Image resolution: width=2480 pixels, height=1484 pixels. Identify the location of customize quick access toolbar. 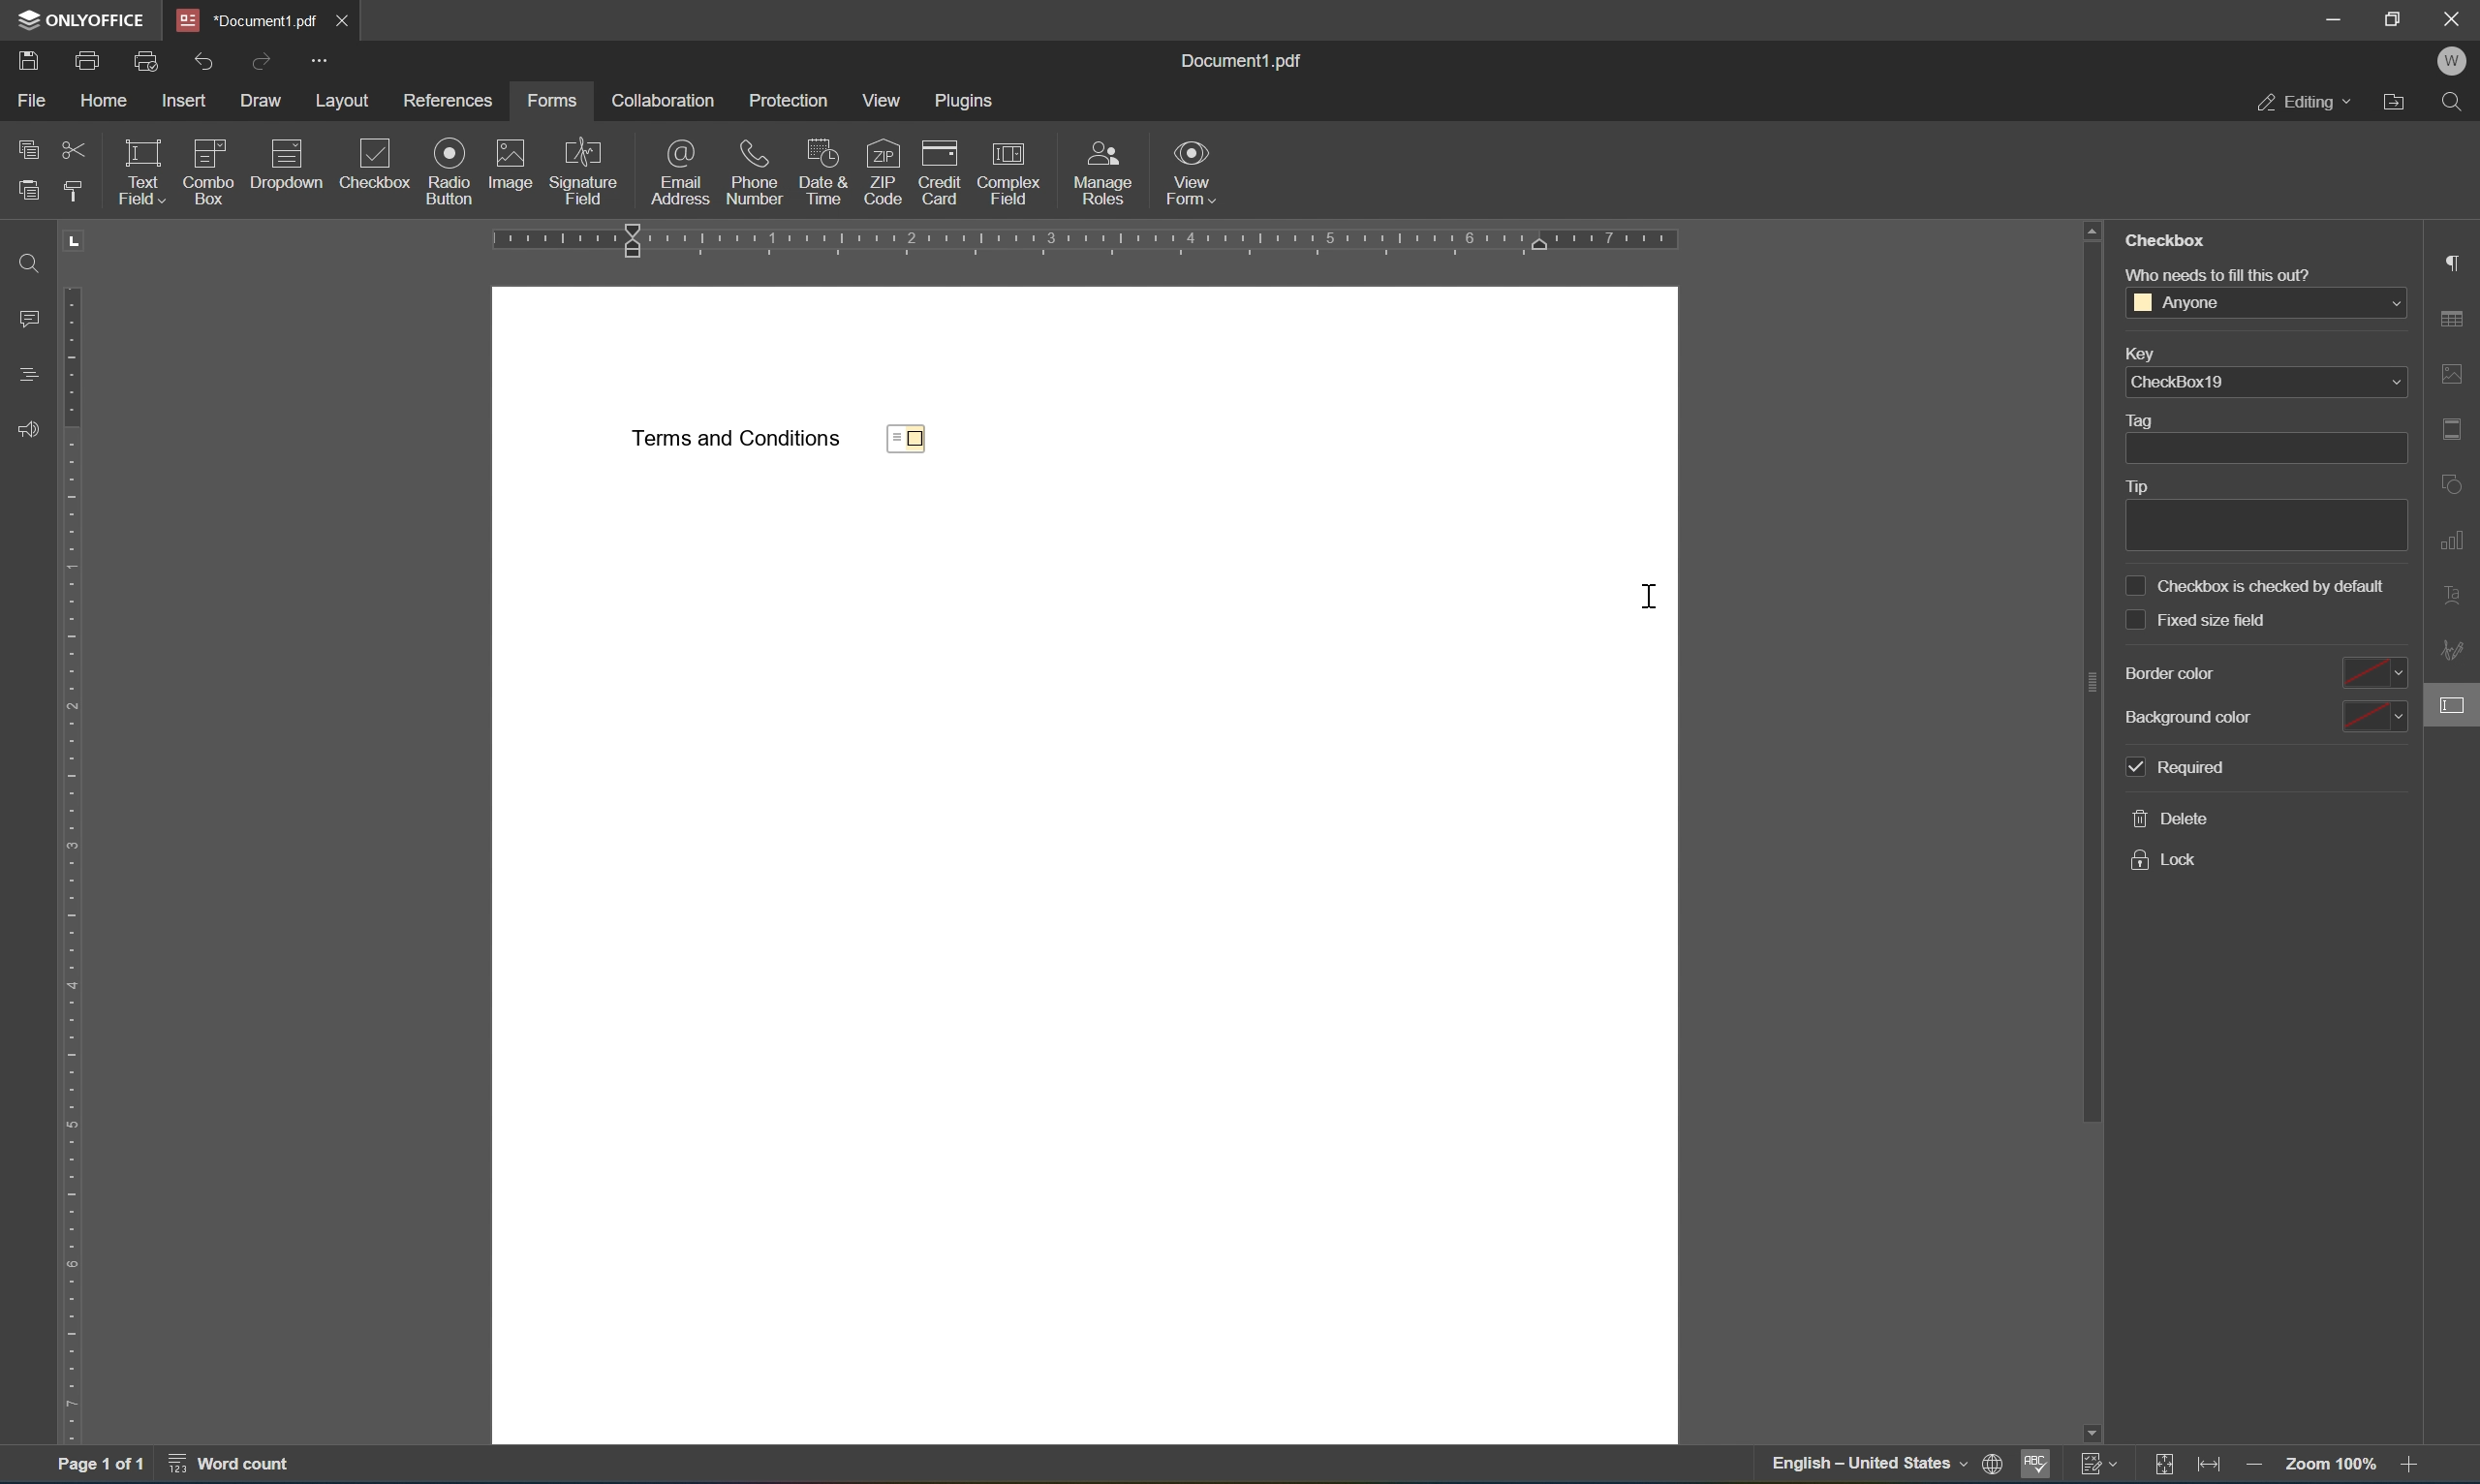
(319, 59).